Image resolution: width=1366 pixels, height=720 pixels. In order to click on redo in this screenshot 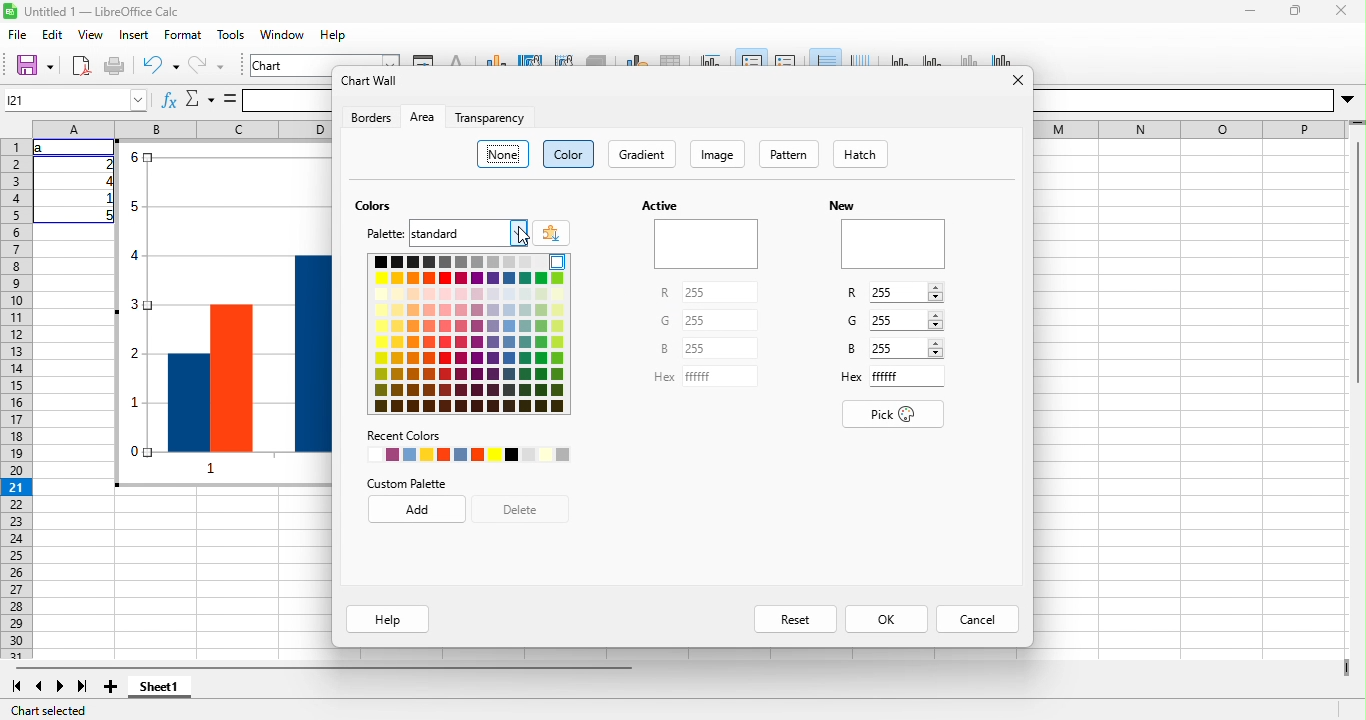, I will do `click(206, 66)`.